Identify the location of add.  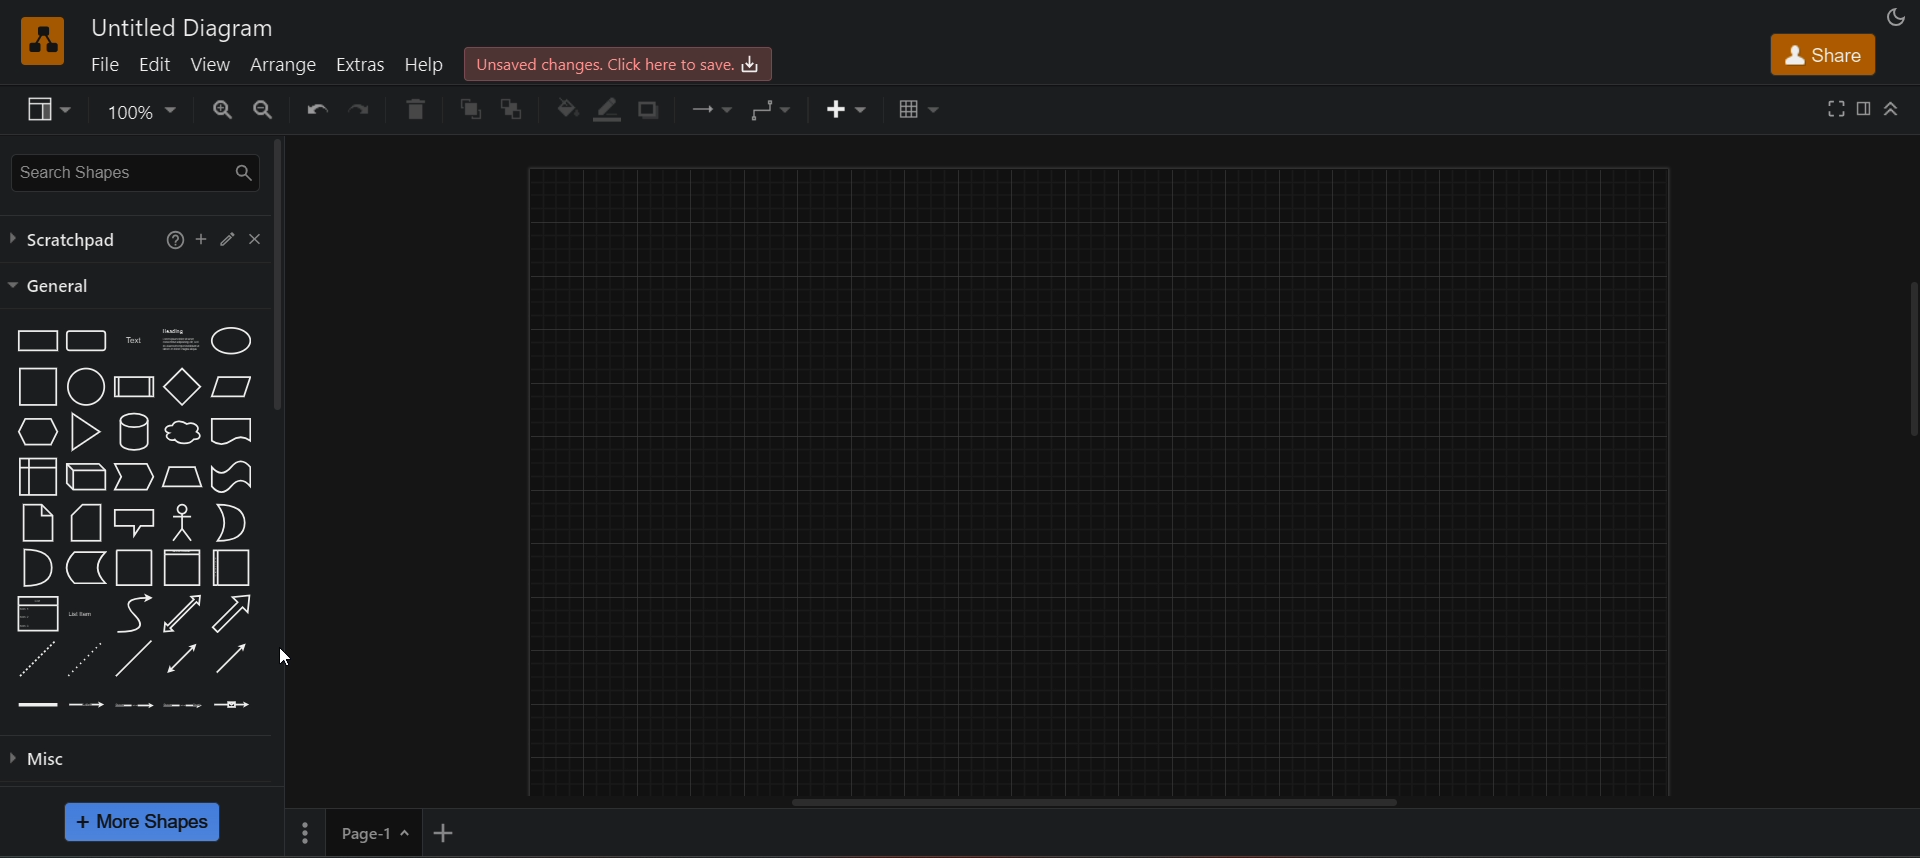
(202, 237).